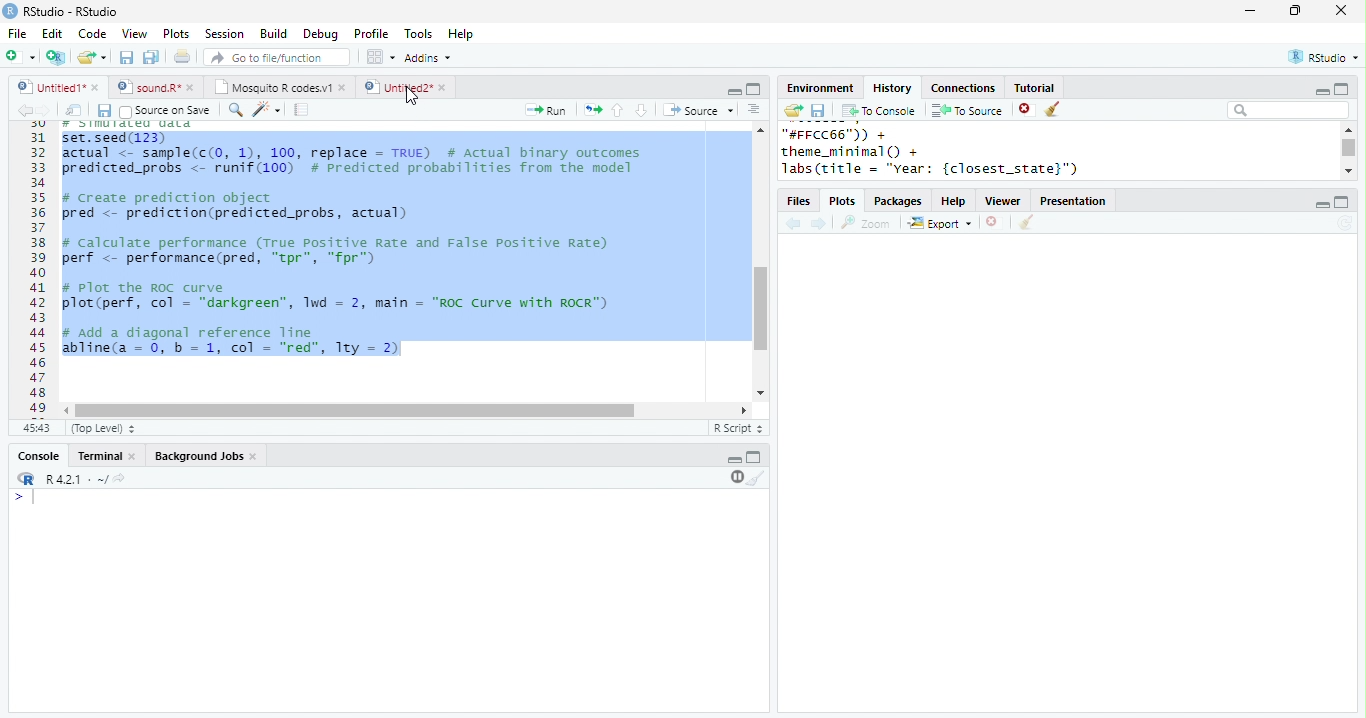  What do you see at coordinates (593, 110) in the screenshot?
I see `rerun` at bounding box center [593, 110].